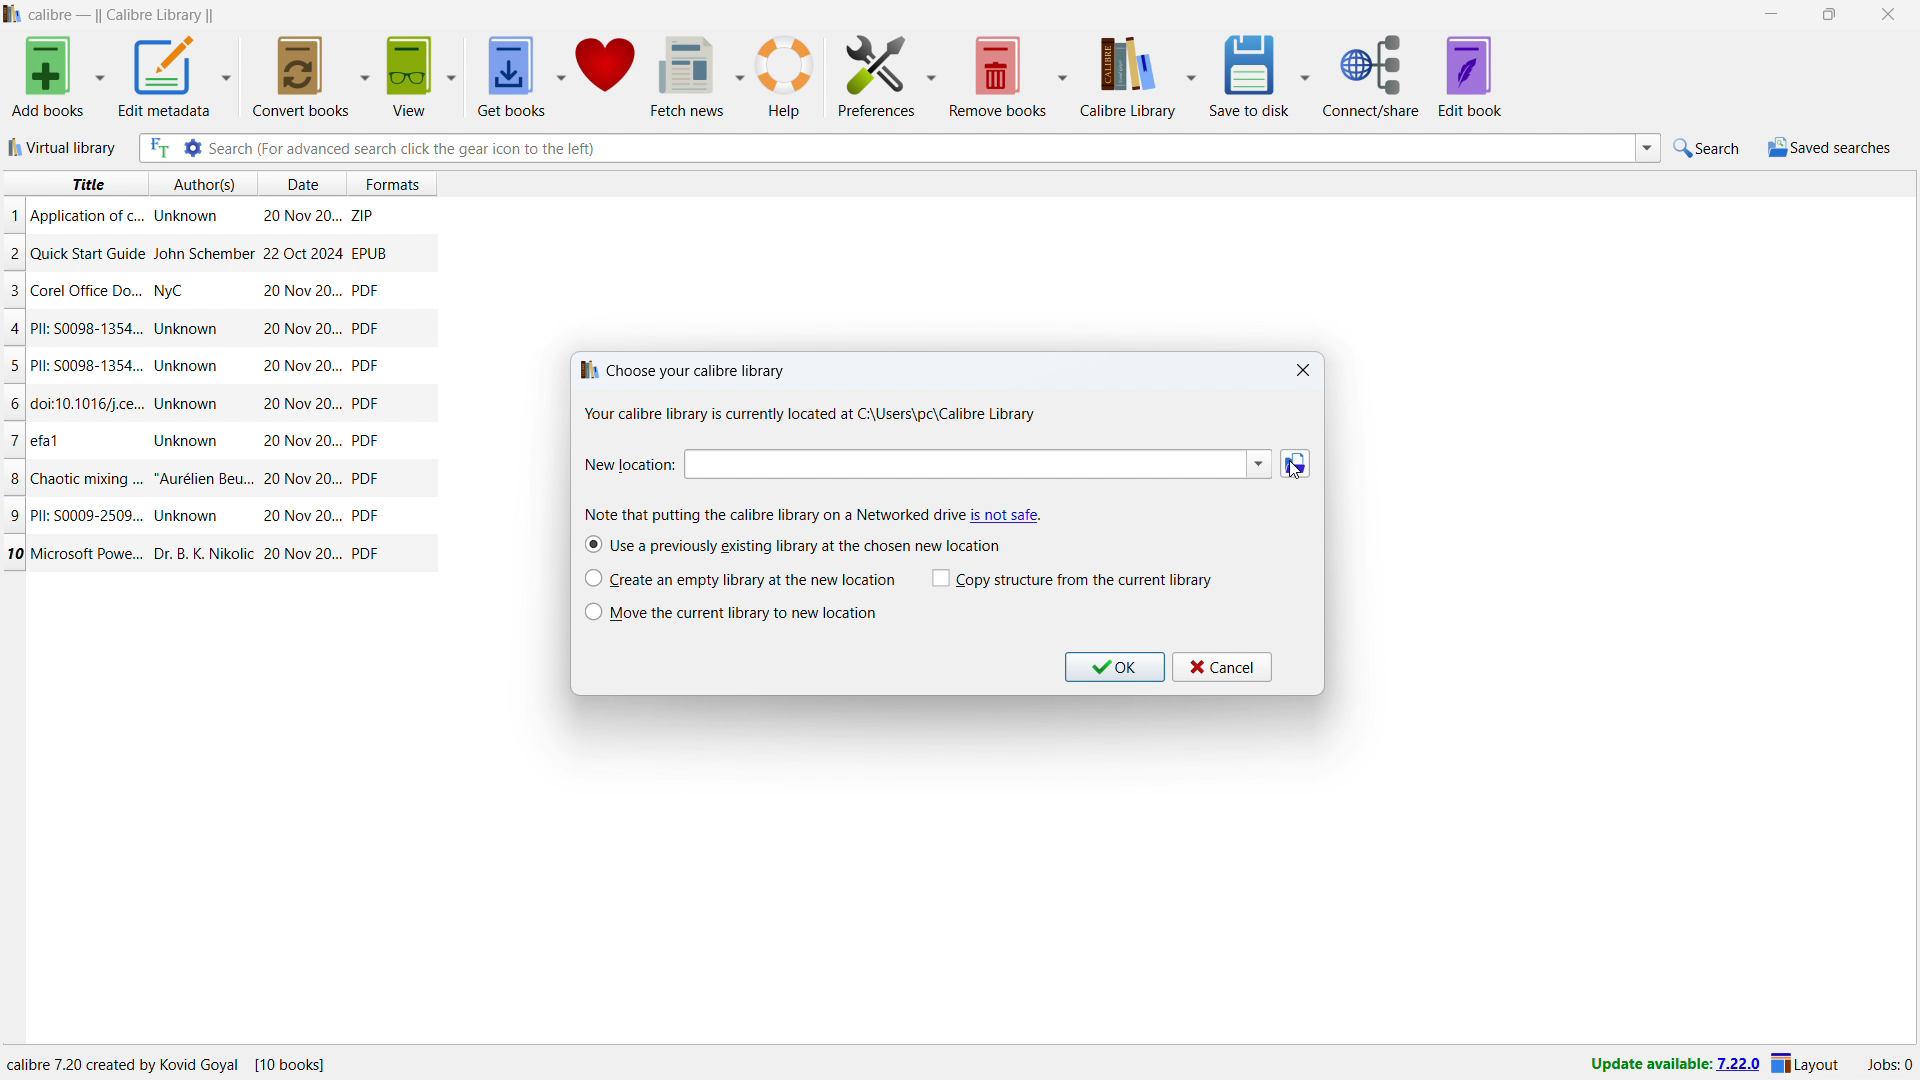 This screenshot has height=1080, width=1920. What do you see at coordinates (731, 613) in the screenshot?
I see `move the current library to the new location` at bounding box center [731, 613].